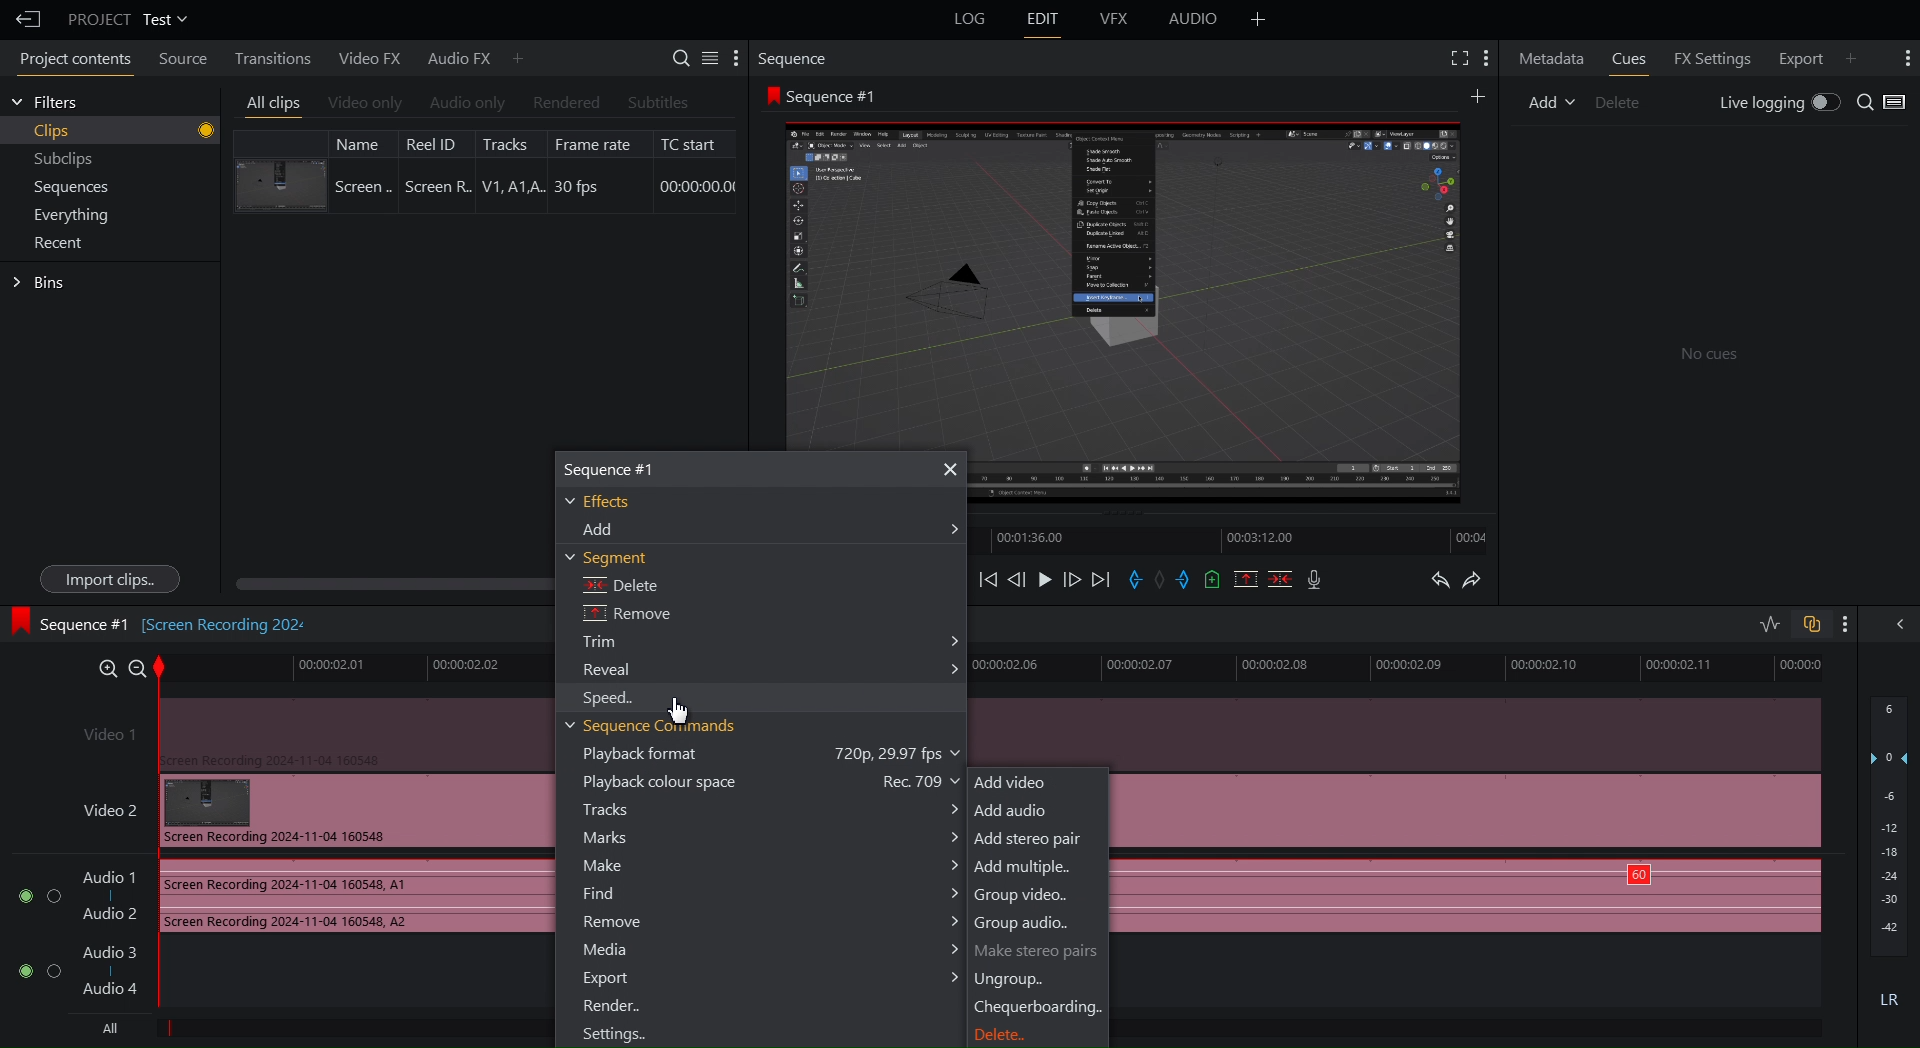 This screenshot has height=1048, width=1920. What do you see at coordinates (1439, 582) in the screenshot?
I see `Undo` at bounding box center [1439, 582].